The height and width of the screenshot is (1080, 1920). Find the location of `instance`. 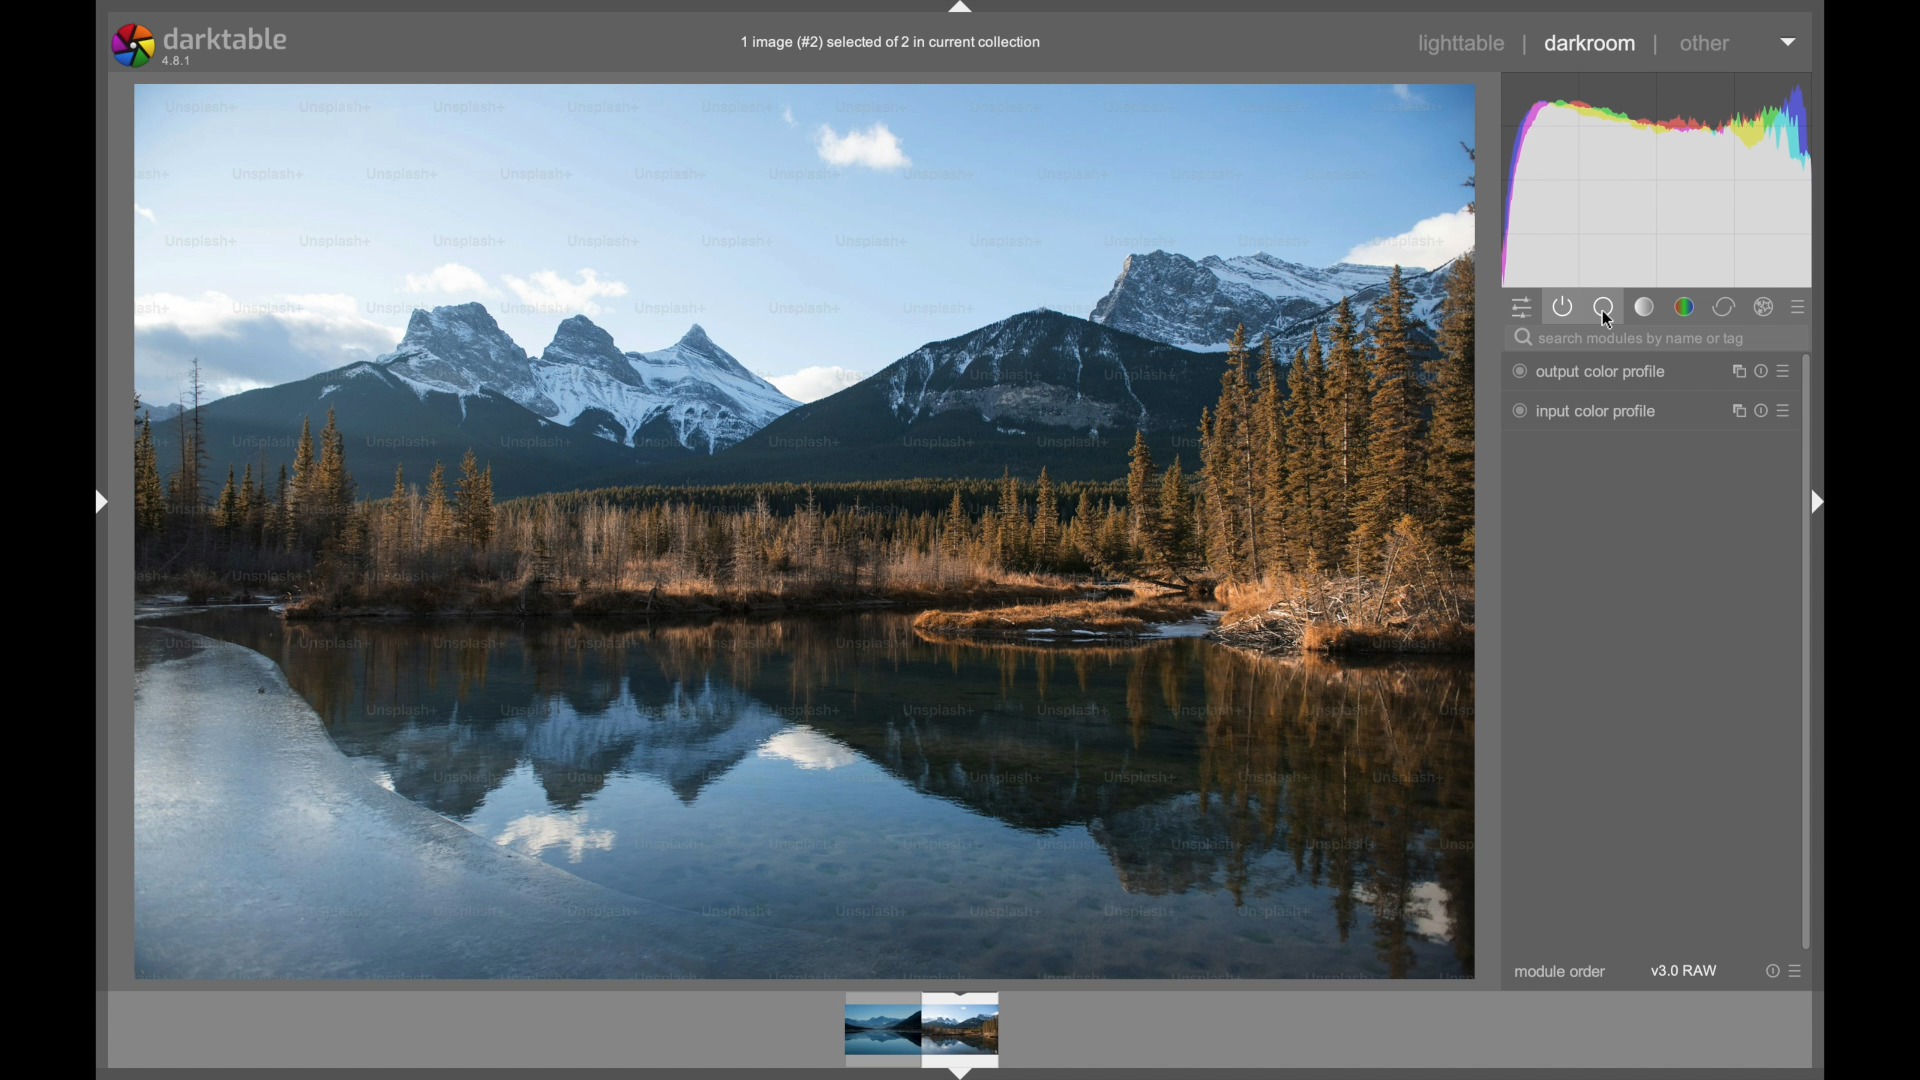

instance is located at coordinates (1733, 371).